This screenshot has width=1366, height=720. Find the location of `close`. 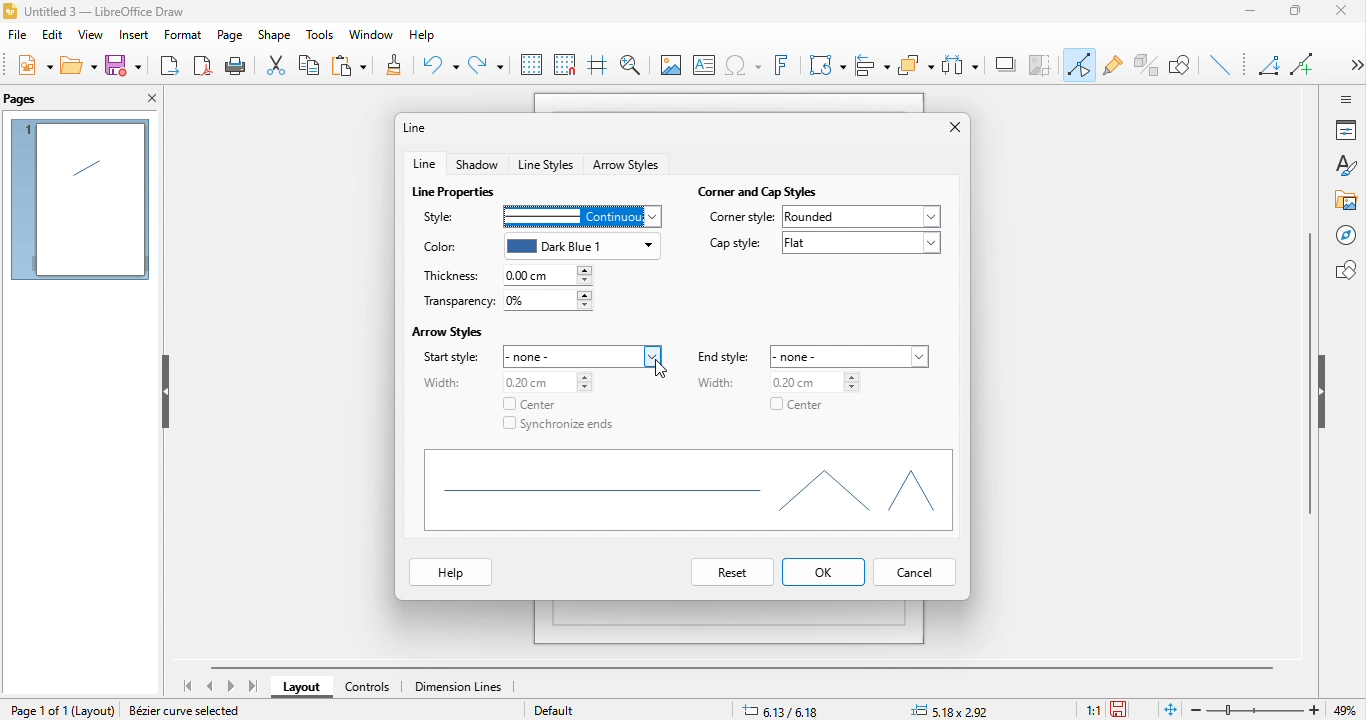

close is located at coordinates (1347, 15).